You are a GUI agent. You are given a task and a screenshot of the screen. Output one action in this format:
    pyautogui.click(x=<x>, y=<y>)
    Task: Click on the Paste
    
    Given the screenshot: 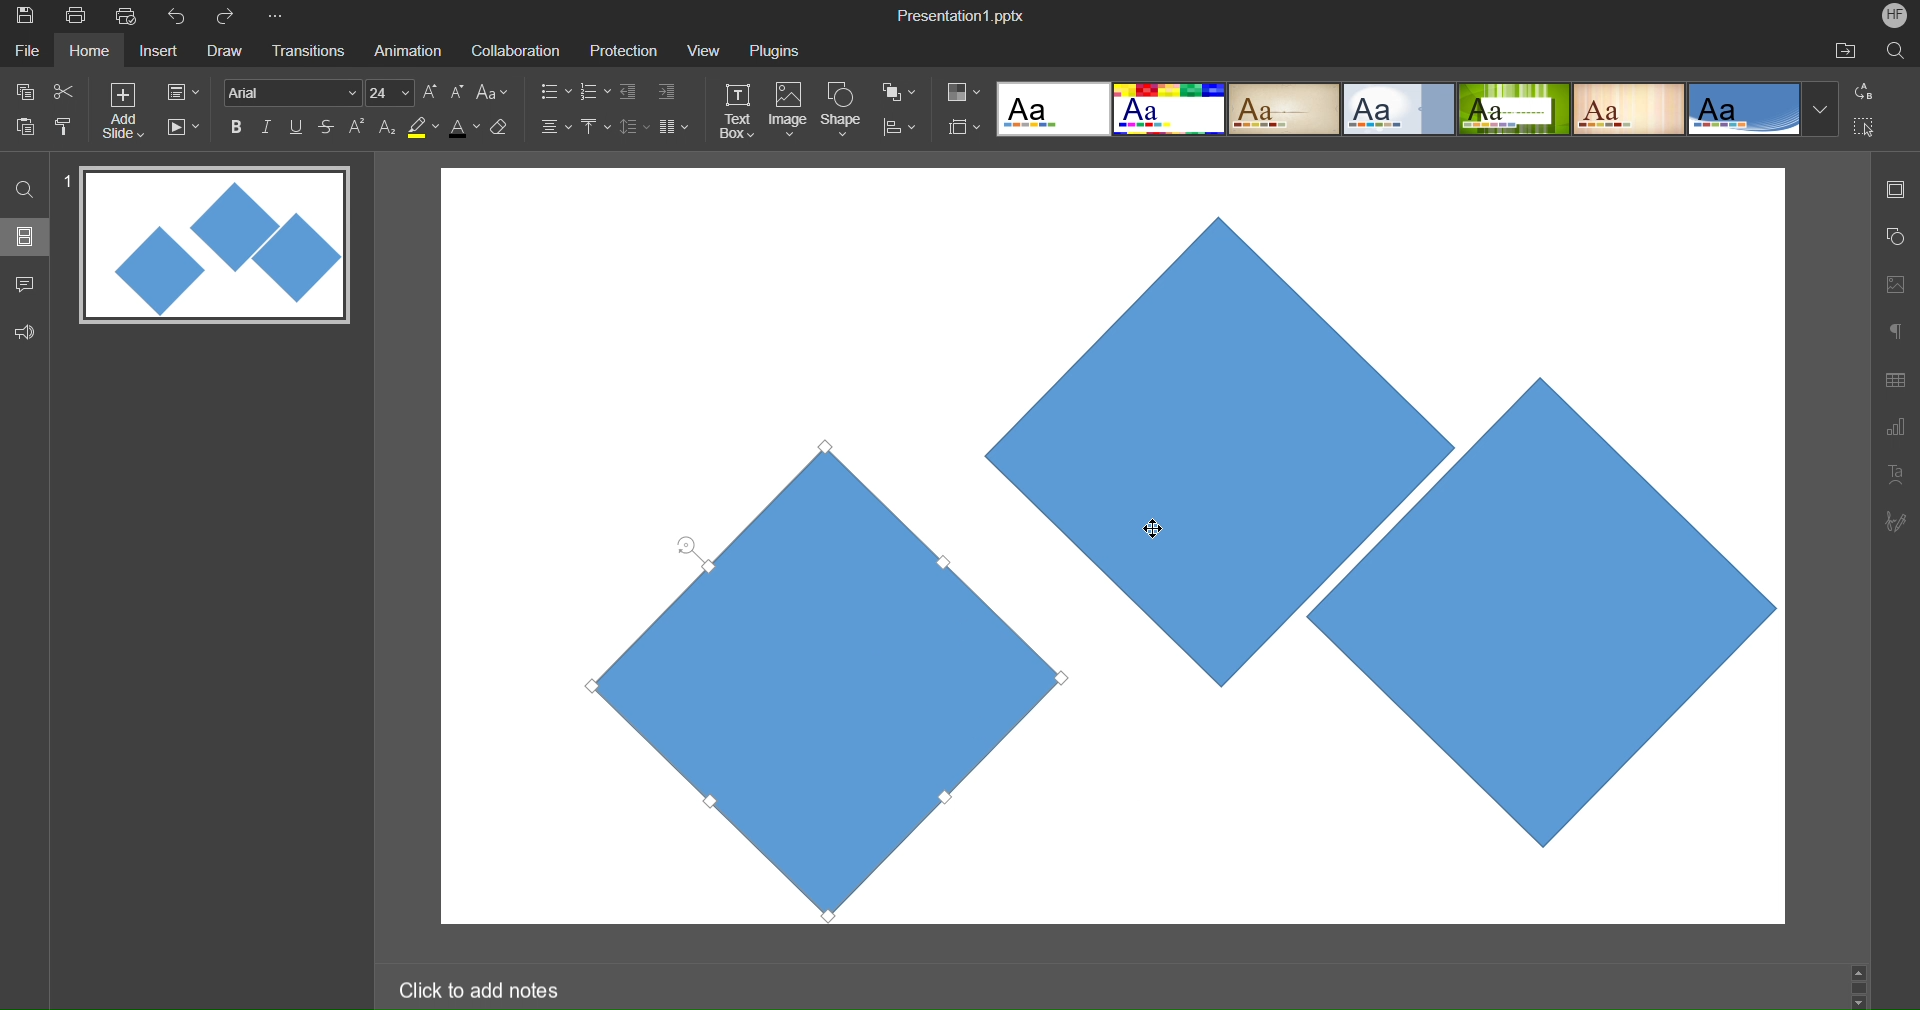 What is the action you would take?
    pyautogui.click(x=26, y=124)
    